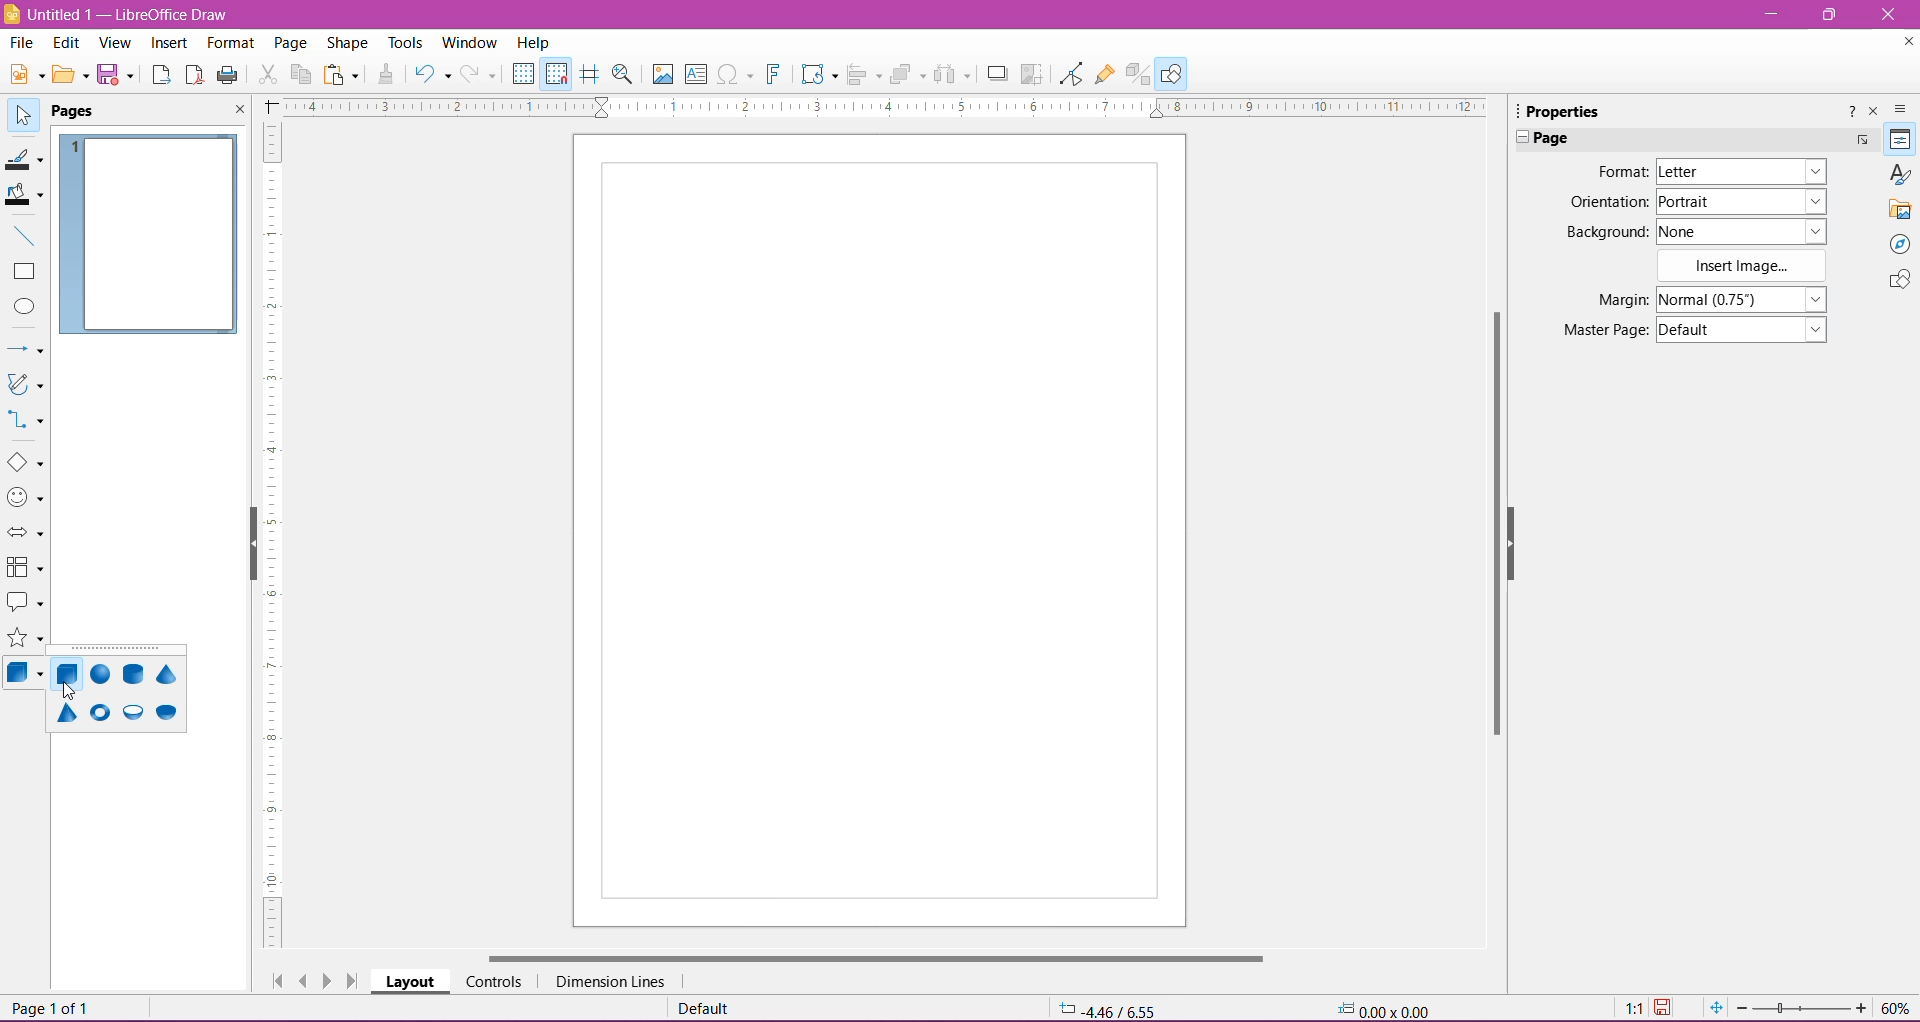 This screenshot has width=1920, height=1022. Describe the element at coordinates (872, 958) in the screenshot. I see `Horizontal Scroll Bar` at that location.